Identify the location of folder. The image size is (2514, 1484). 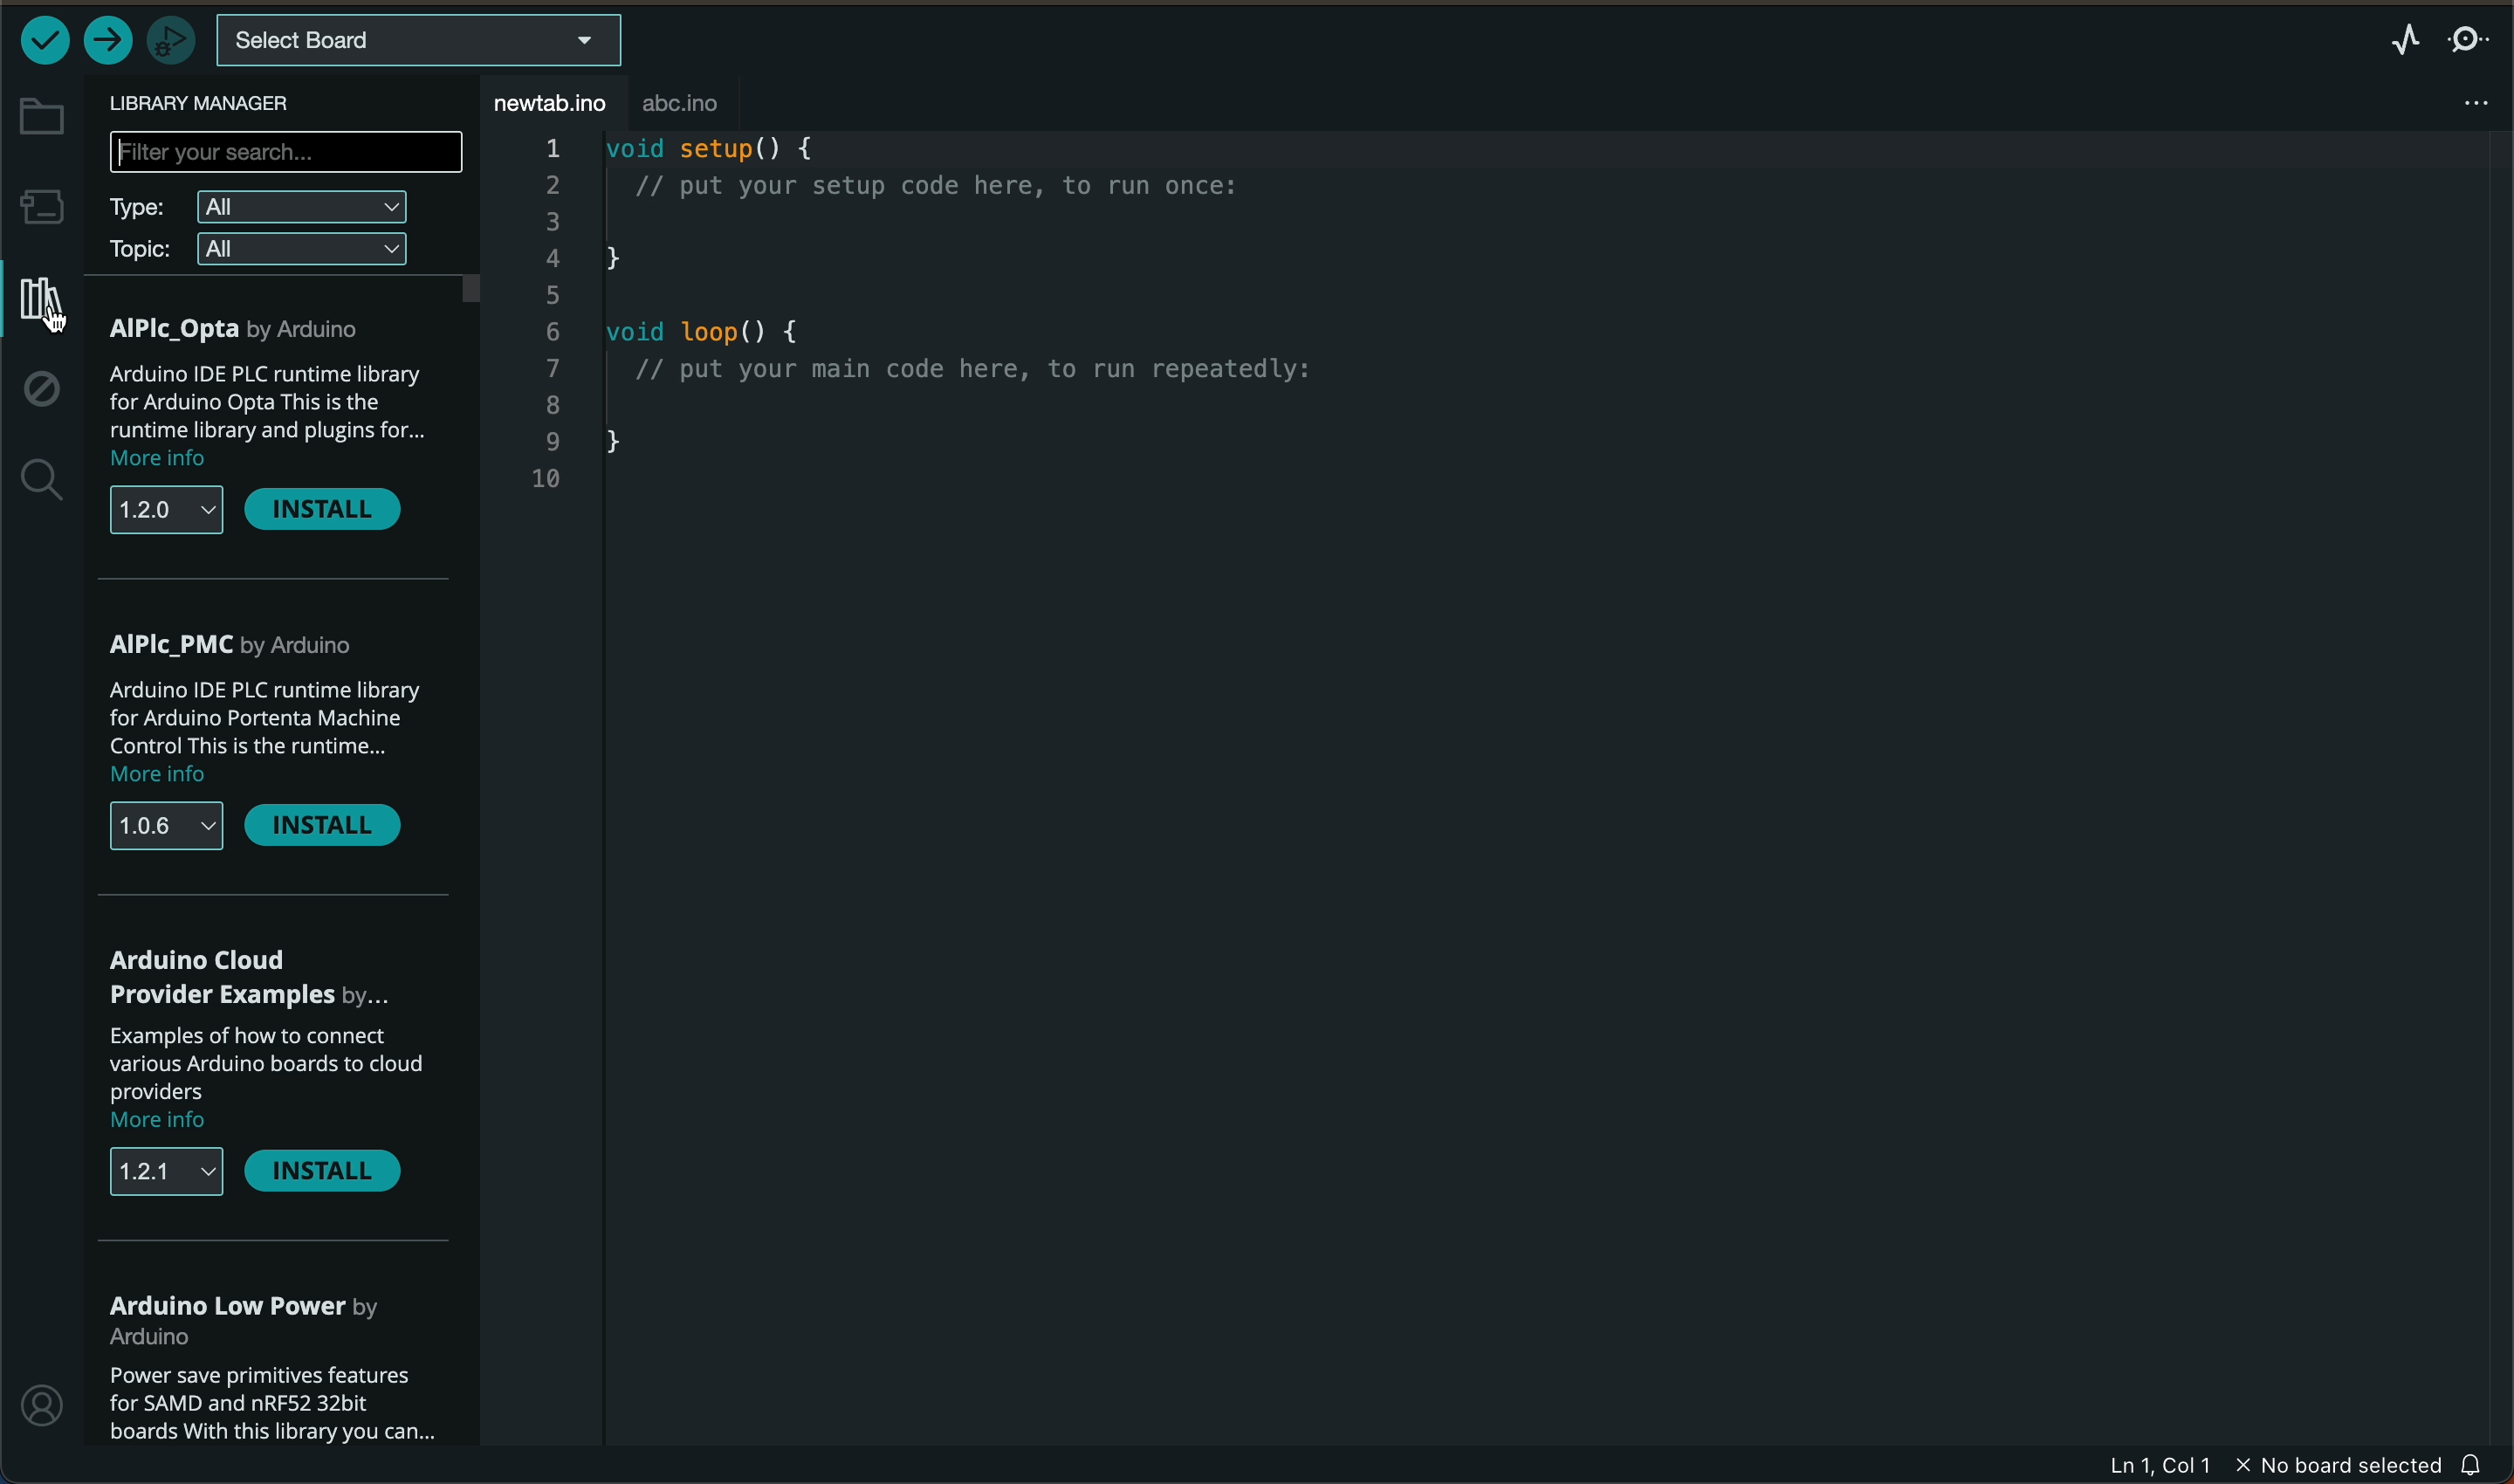
(40, 116).